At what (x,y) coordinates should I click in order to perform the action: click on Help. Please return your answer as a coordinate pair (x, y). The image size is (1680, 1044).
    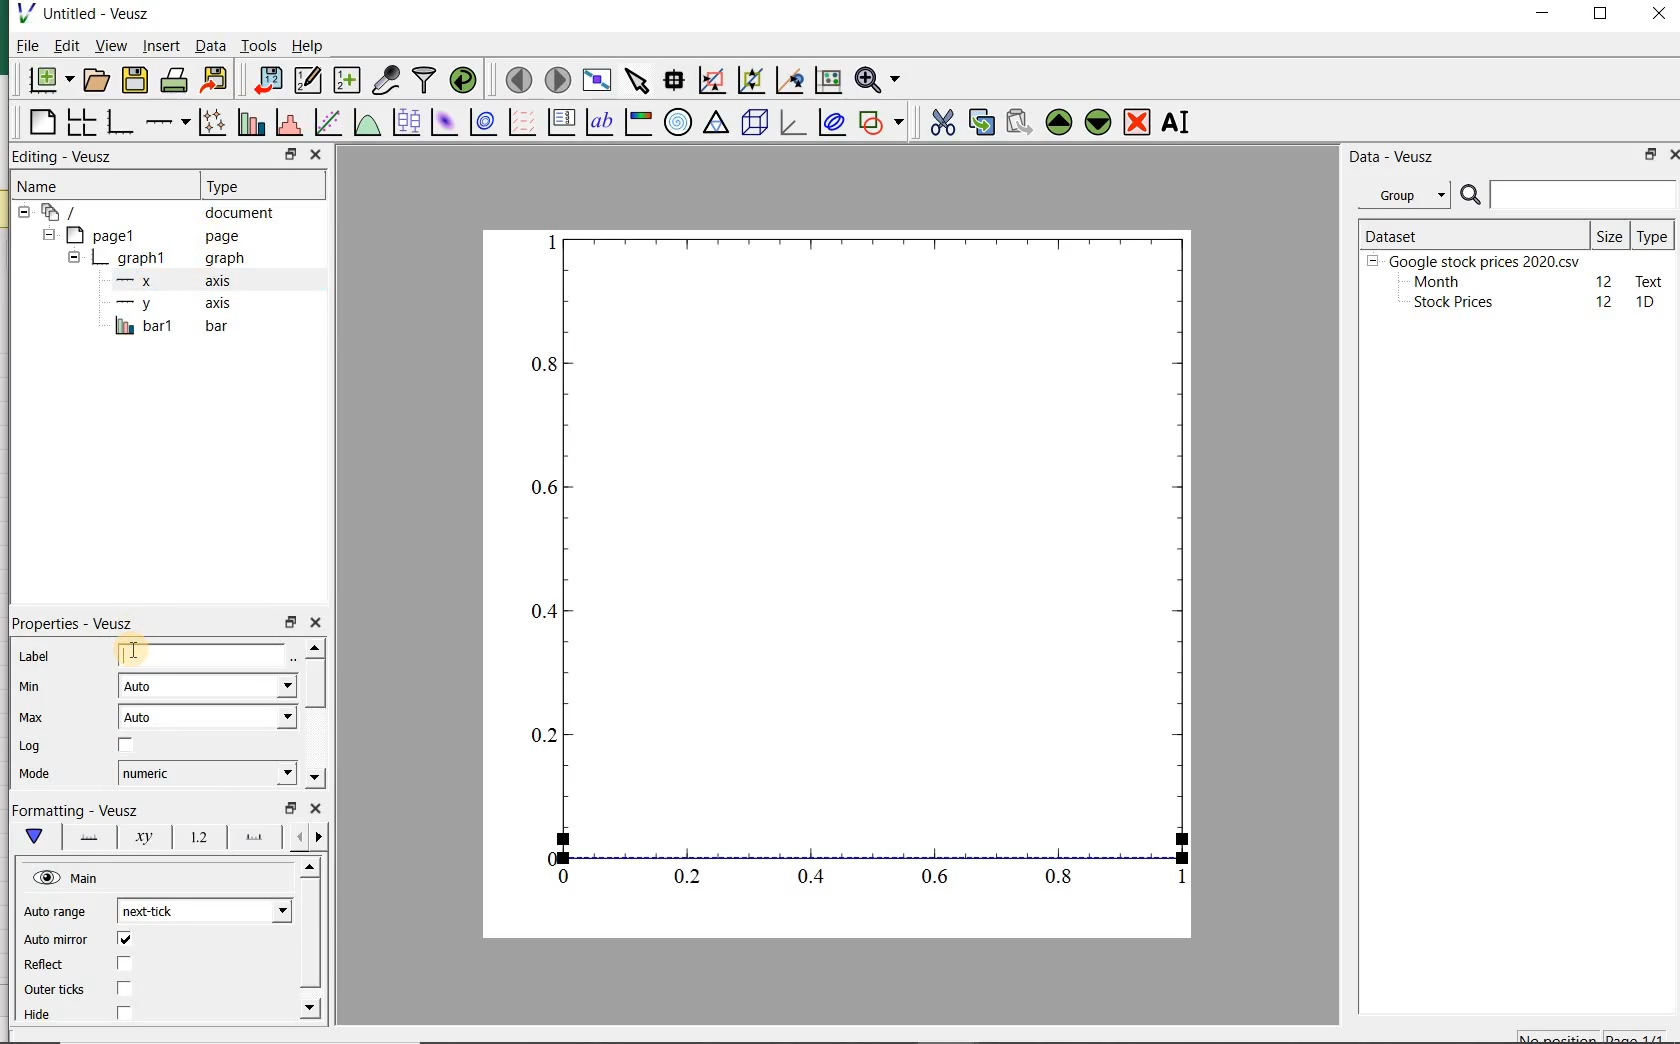
    Looking at the image, I should click on (310, 48).